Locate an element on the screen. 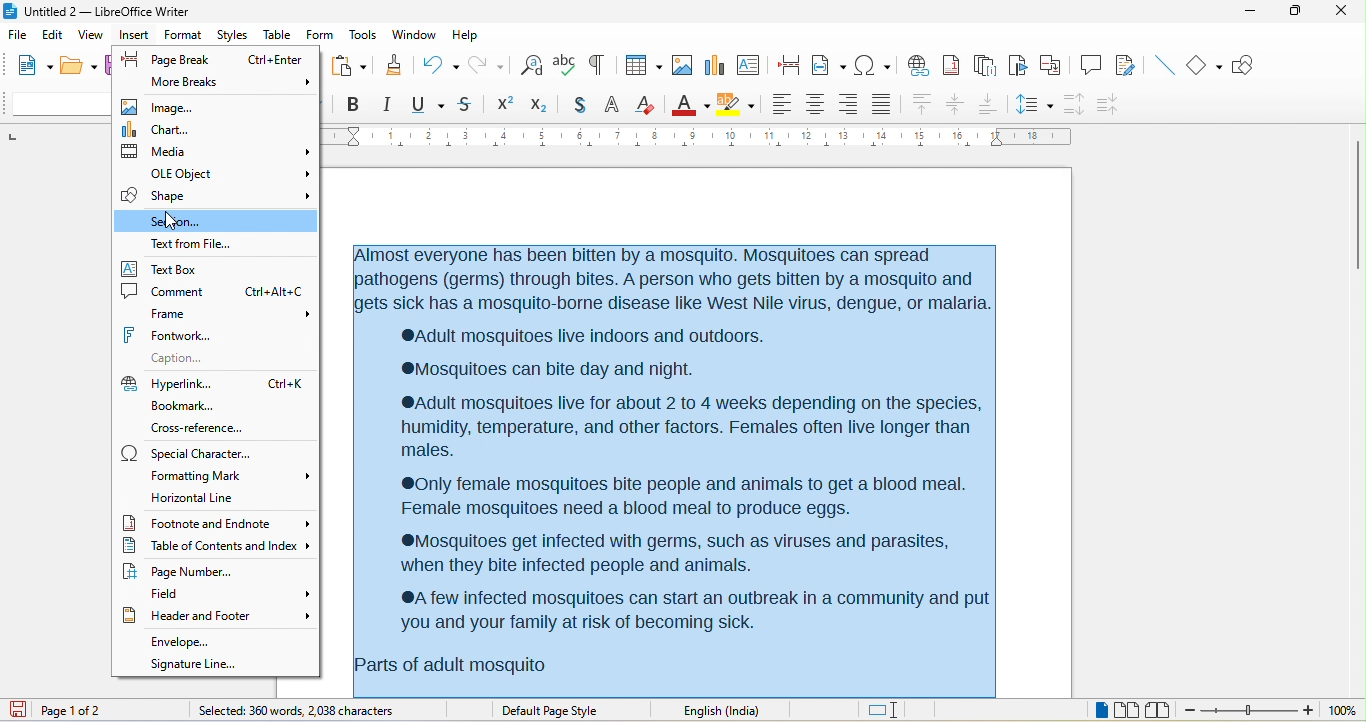 Image resolution: width=1366 pixels, height=722 pixels. align top is located at coordinates (921, 105).